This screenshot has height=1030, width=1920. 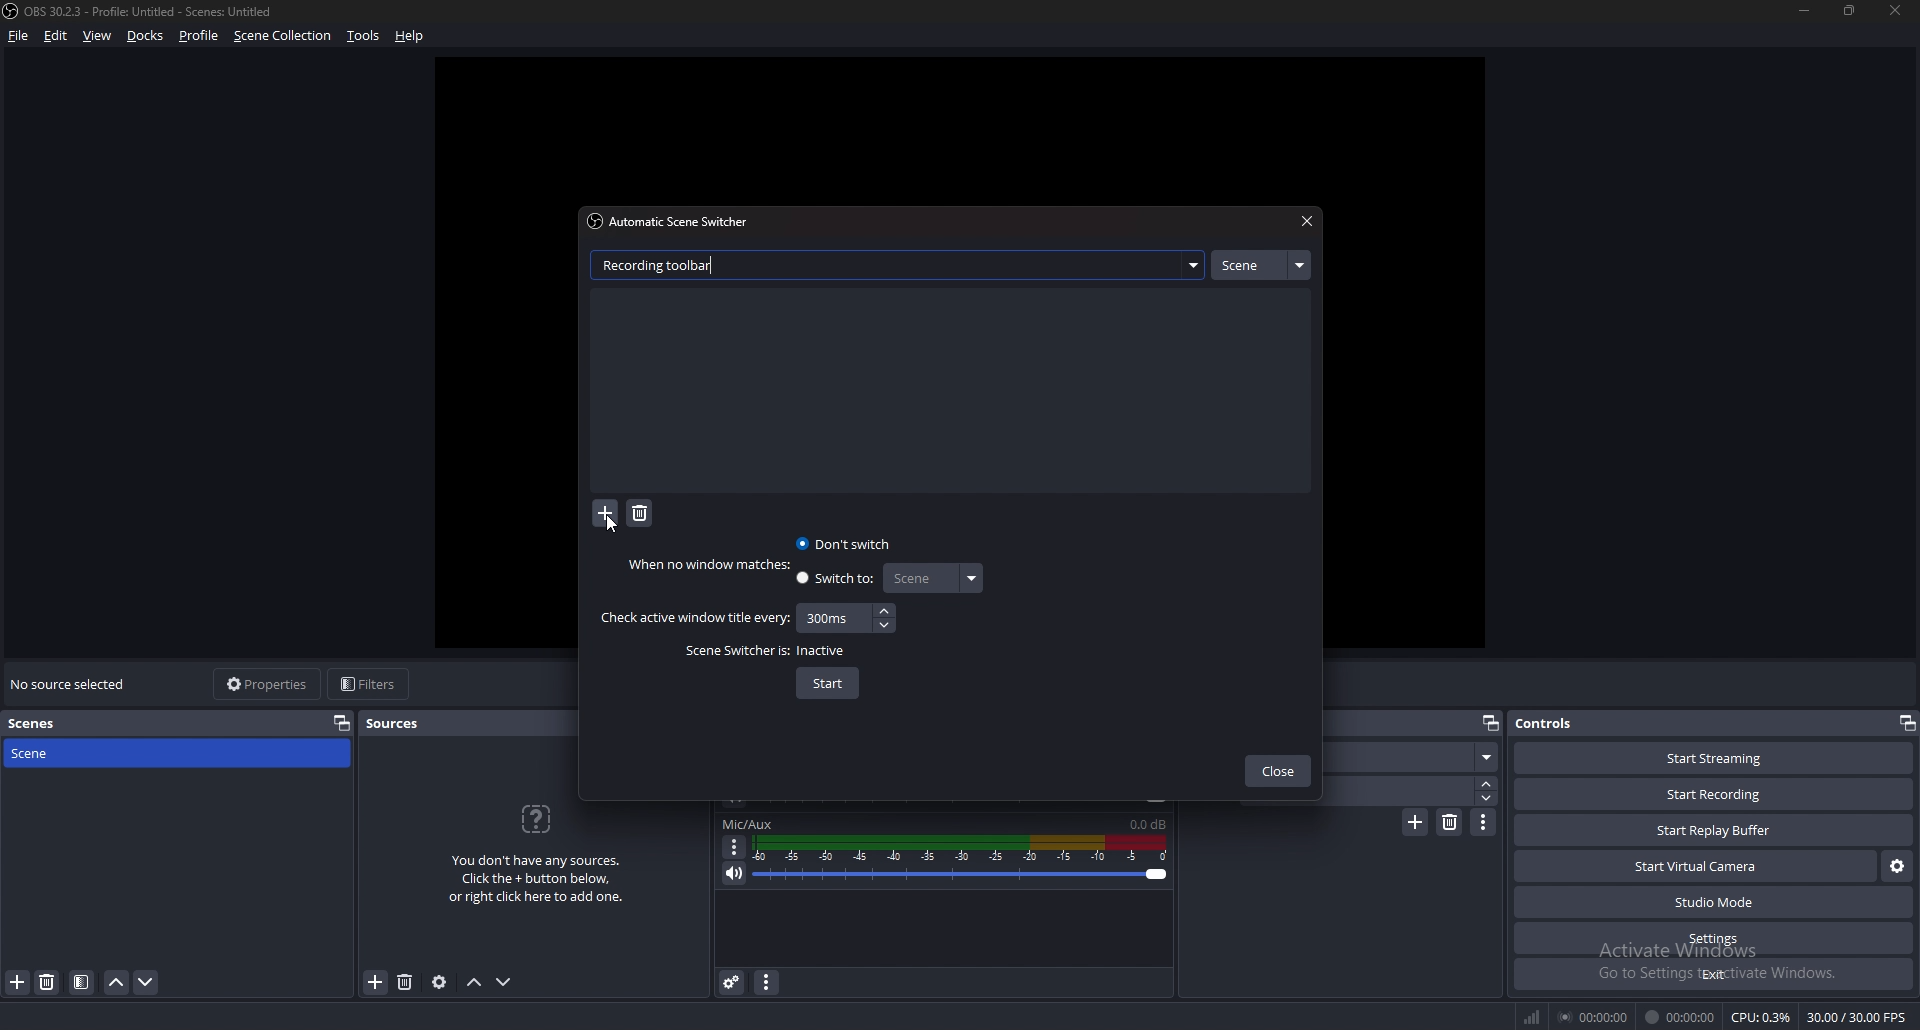 What do you see at coordinates (504, 983) in the screenshot?
I see `move source down` at bounding box center [504, 983].